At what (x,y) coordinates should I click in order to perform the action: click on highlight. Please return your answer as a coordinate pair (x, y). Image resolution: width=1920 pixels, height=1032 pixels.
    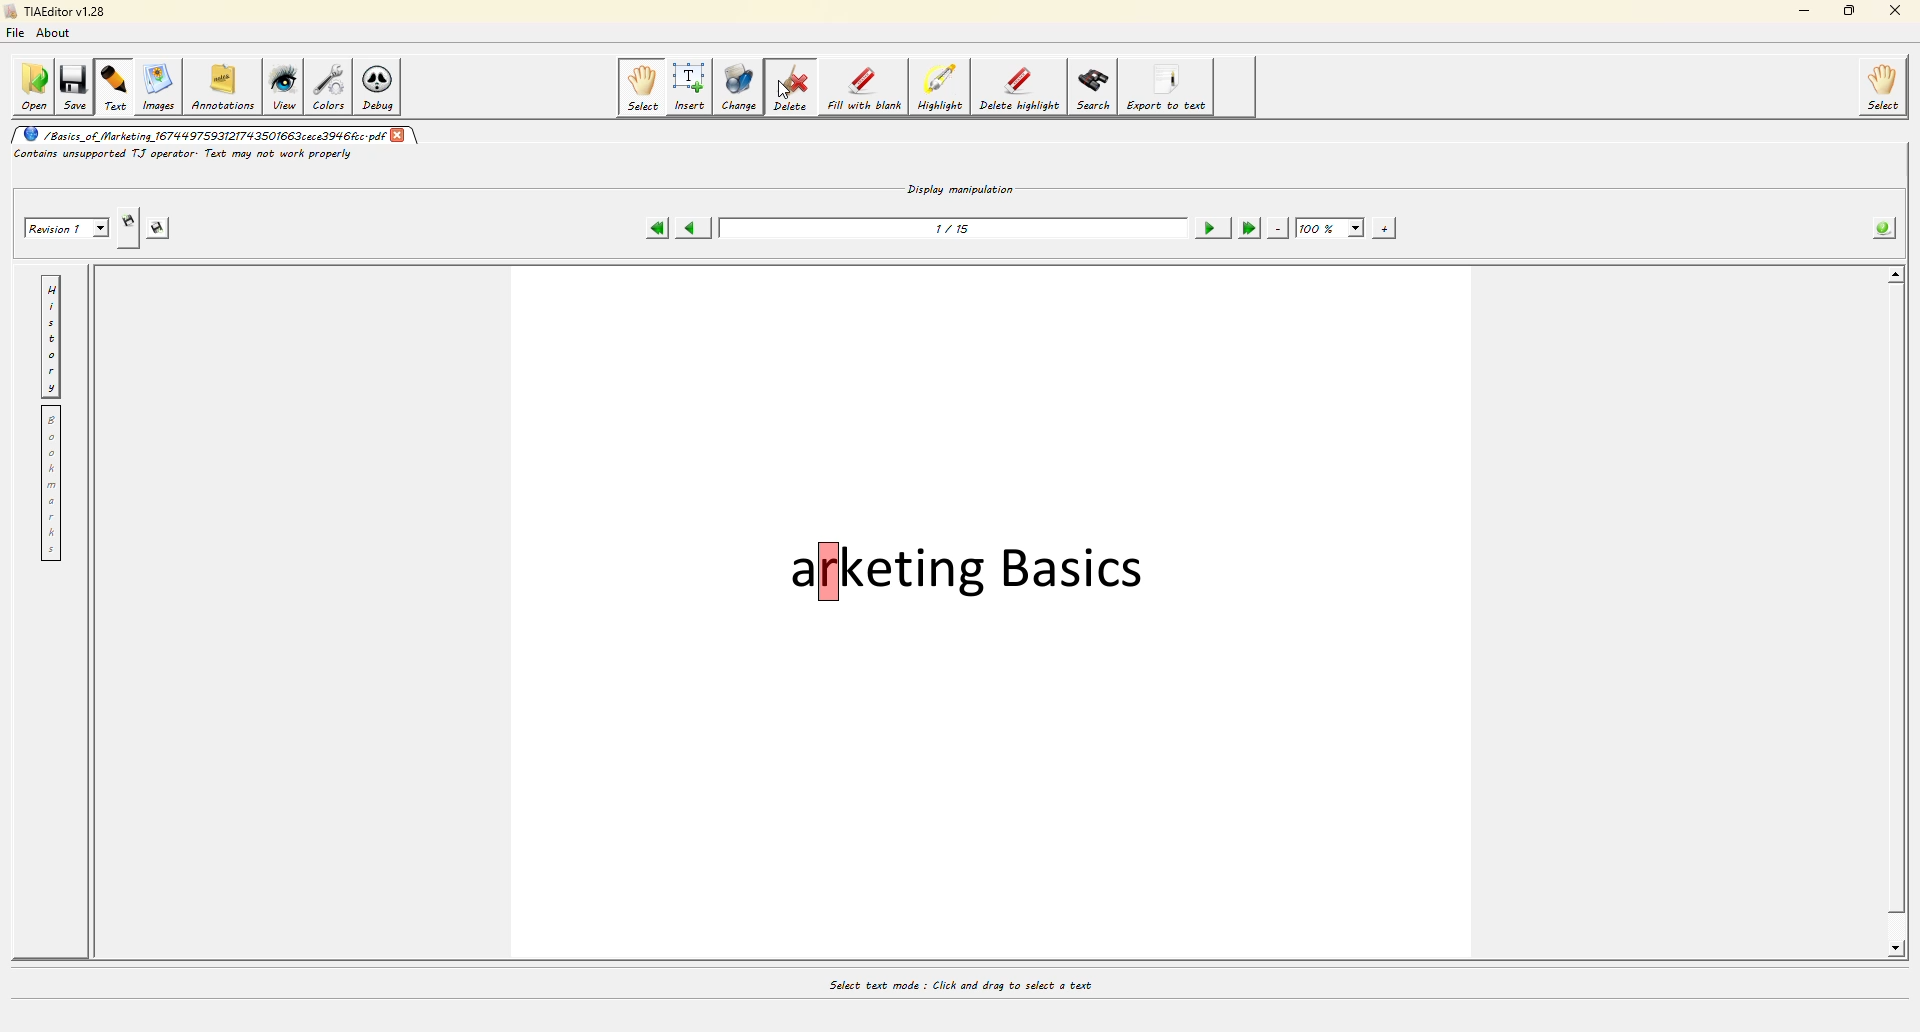
    Looking at the image, I should click on (940, 88).